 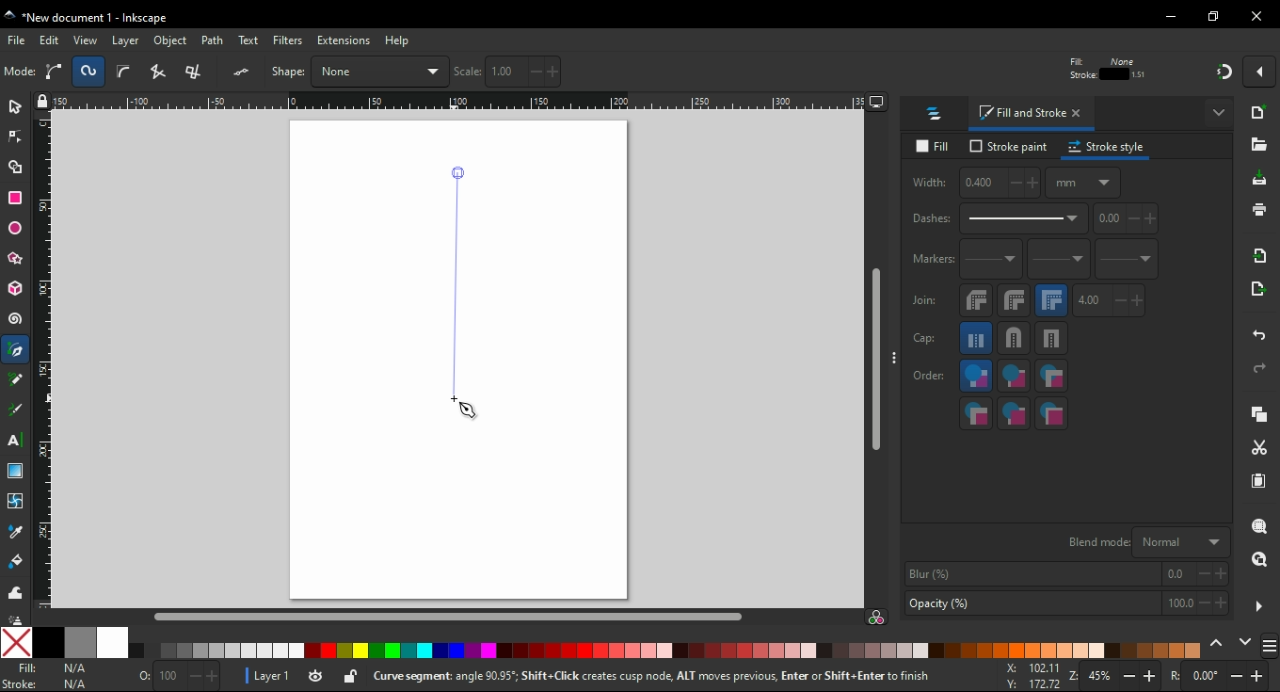 I want to click on Curve segment: angle 30.95"; ShiftClick creates cusp node, ALT moves previous, Enter or Shift+Enter to finish, so click(x=638, y=678).